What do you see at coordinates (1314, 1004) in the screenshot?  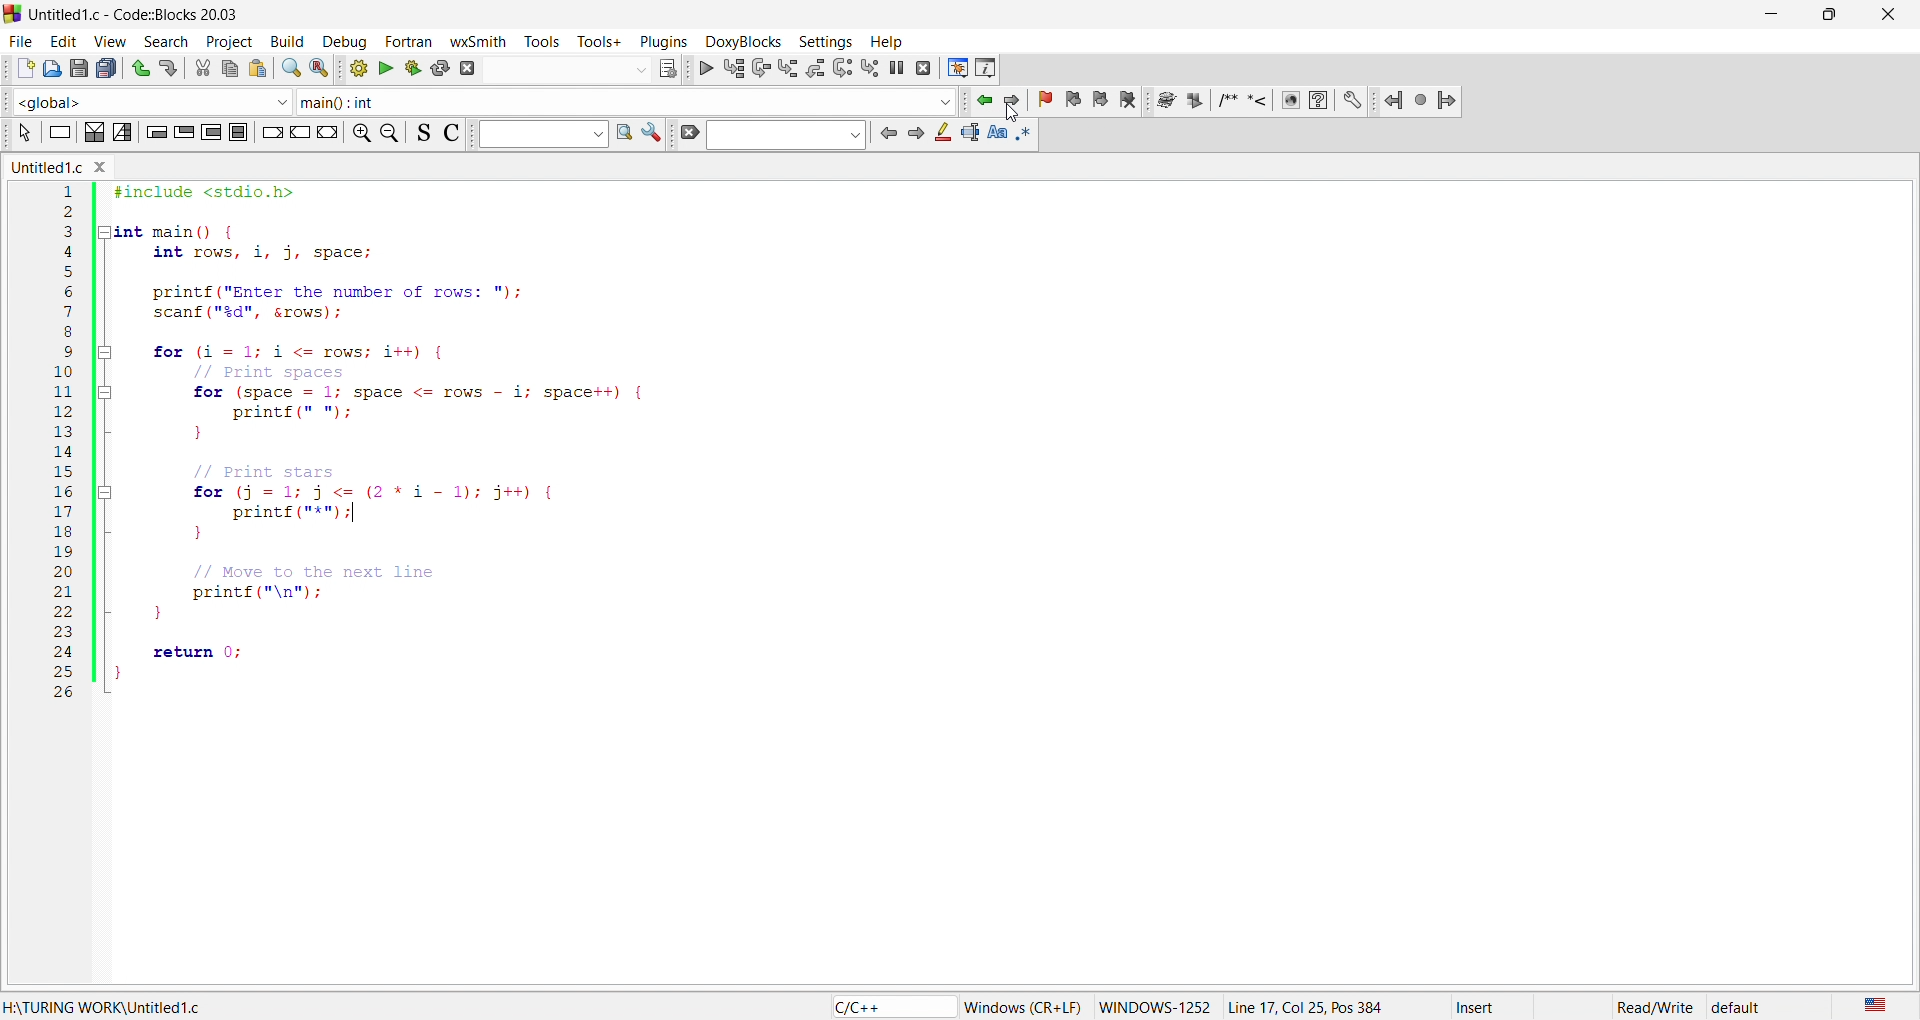 I see `Line 17, Col 25, Pos 384` at bounding box center [1314, 1004].